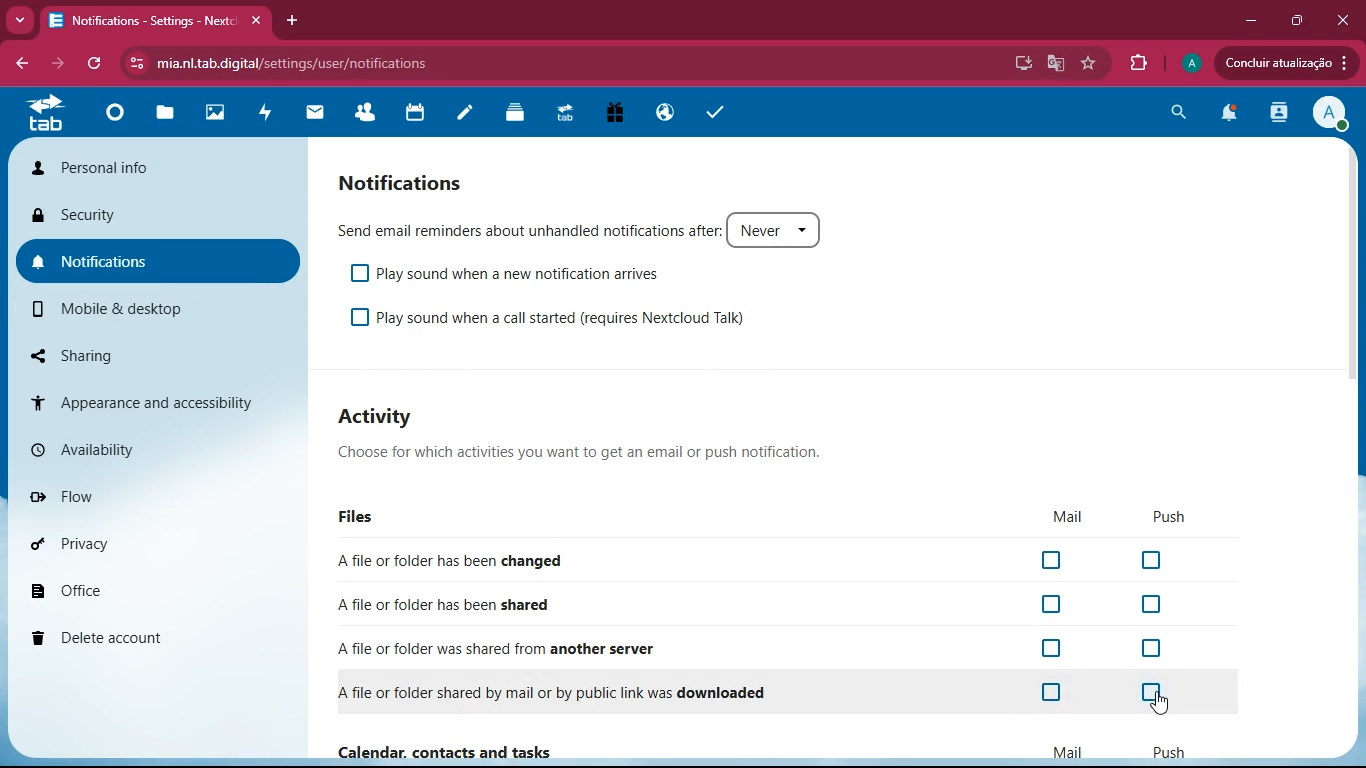 Image resolution: width=1366 pixels, height=768 pixels. I want to click on favorite, so click(1089, 65).